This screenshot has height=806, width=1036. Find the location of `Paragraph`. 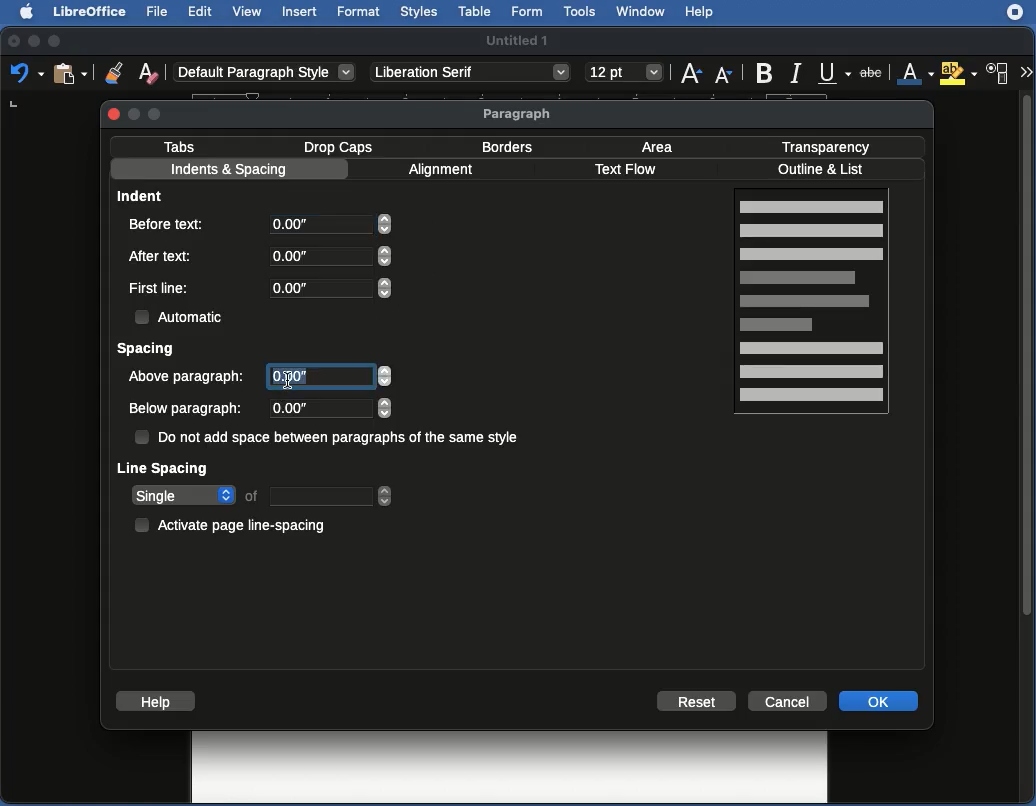

Paragraph is located at coordinates (519, 114).